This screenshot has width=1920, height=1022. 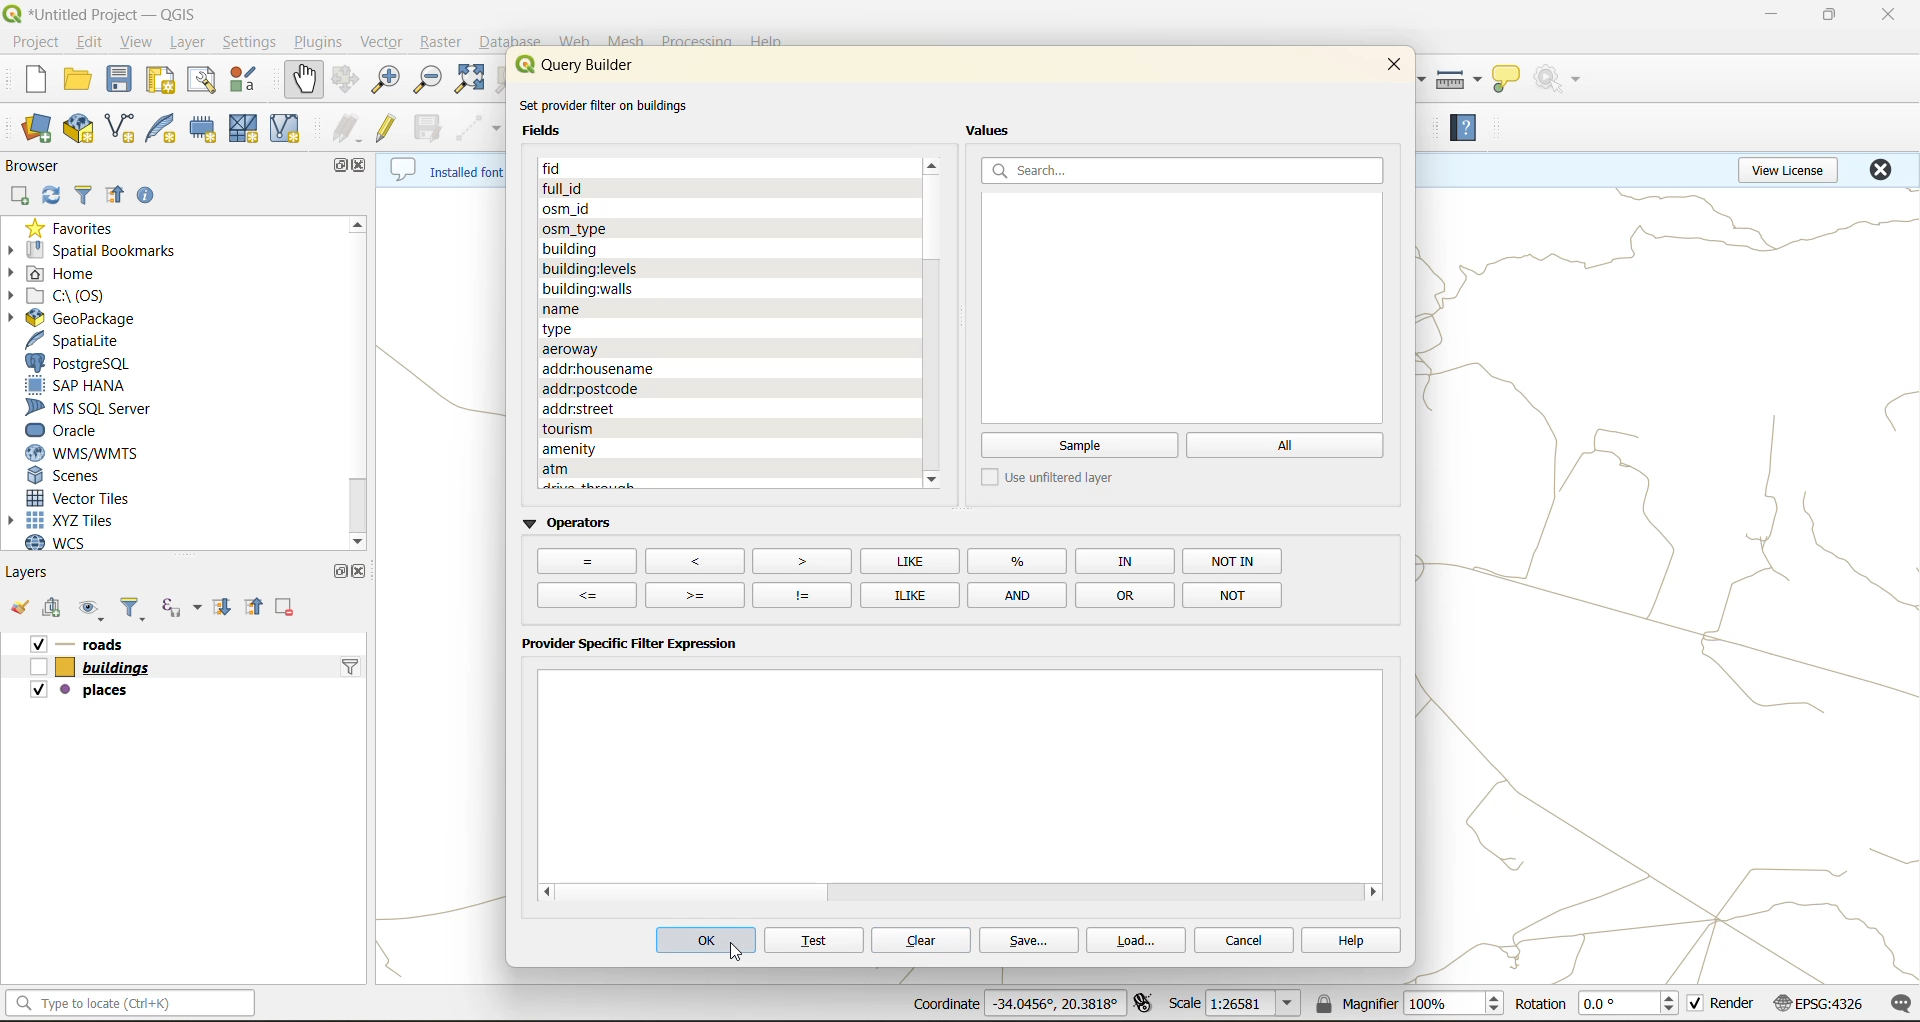 What do you see at coordinates (360, 368) in the screenshot?
I see `scroll bar` at bounding box center [360, 368].